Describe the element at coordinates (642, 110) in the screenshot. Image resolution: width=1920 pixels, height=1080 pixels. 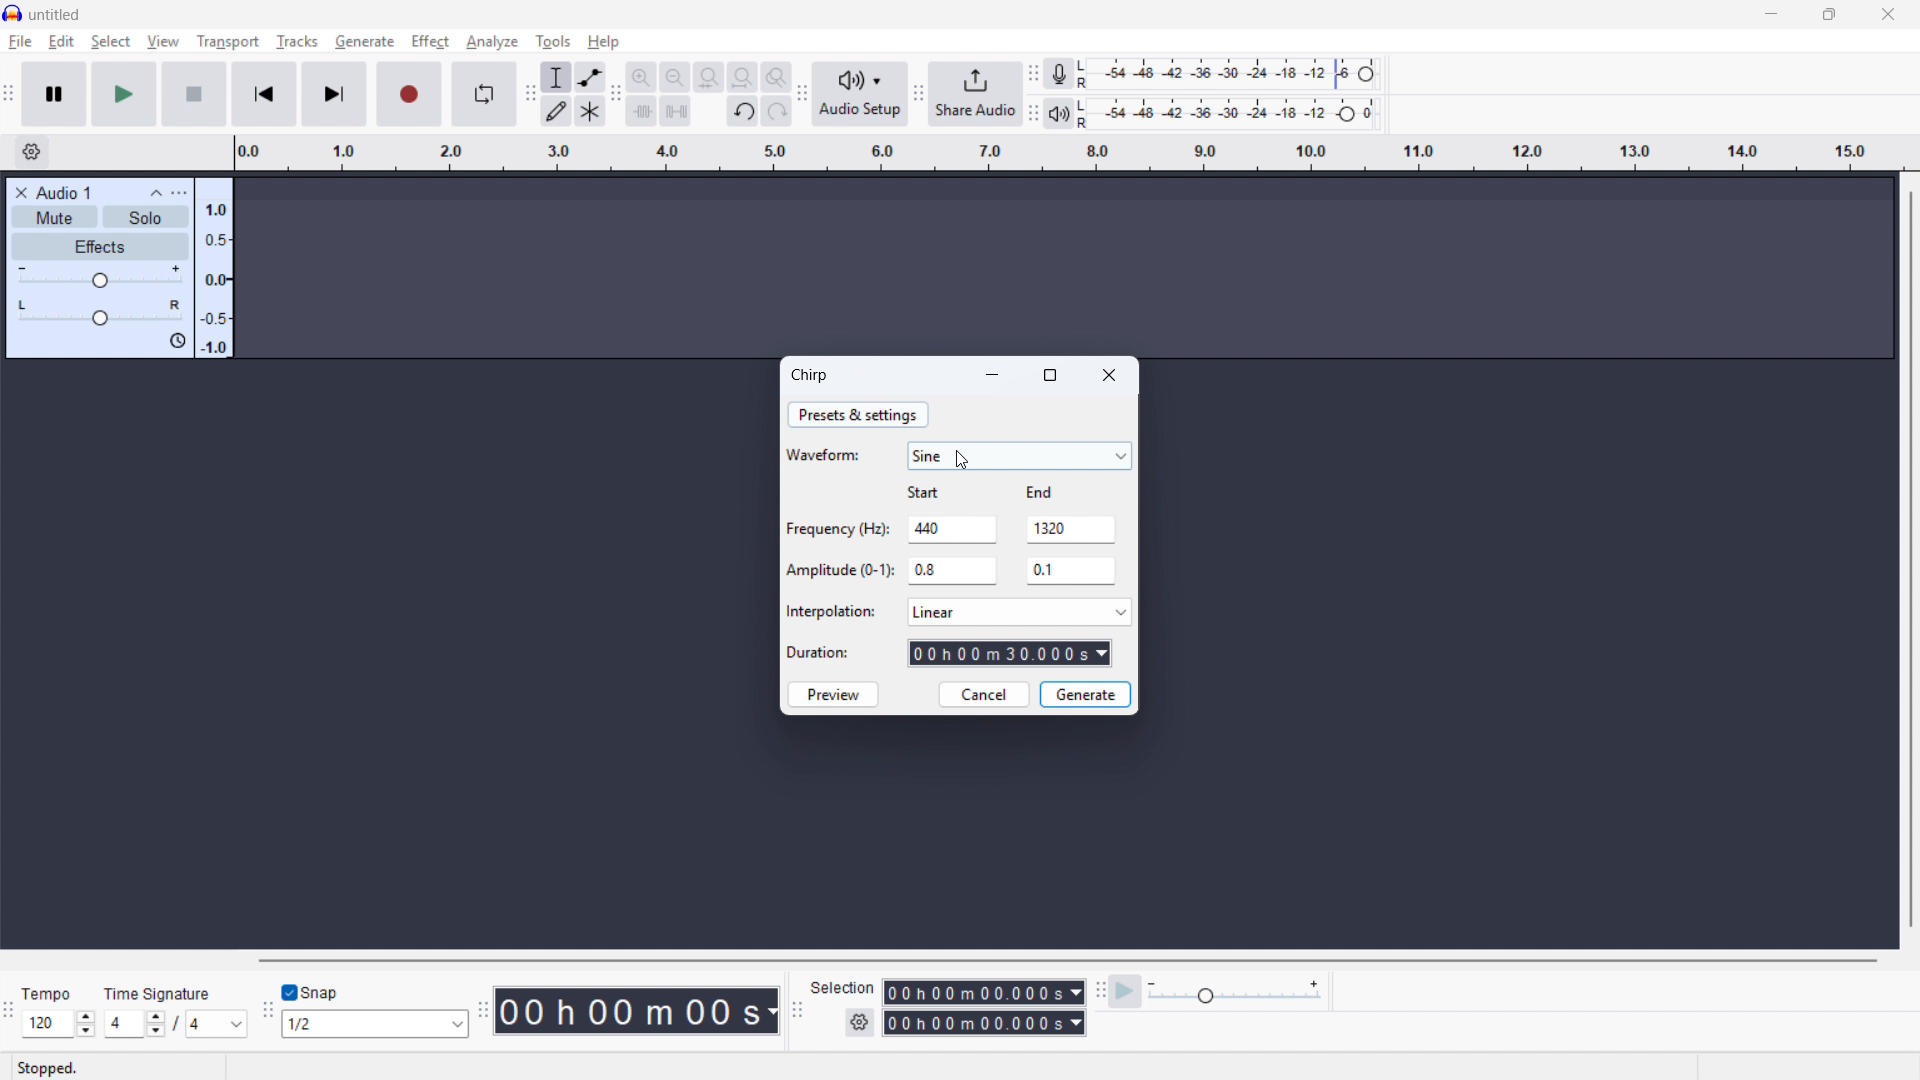
I see `Trim audio outside selection ` at that location.